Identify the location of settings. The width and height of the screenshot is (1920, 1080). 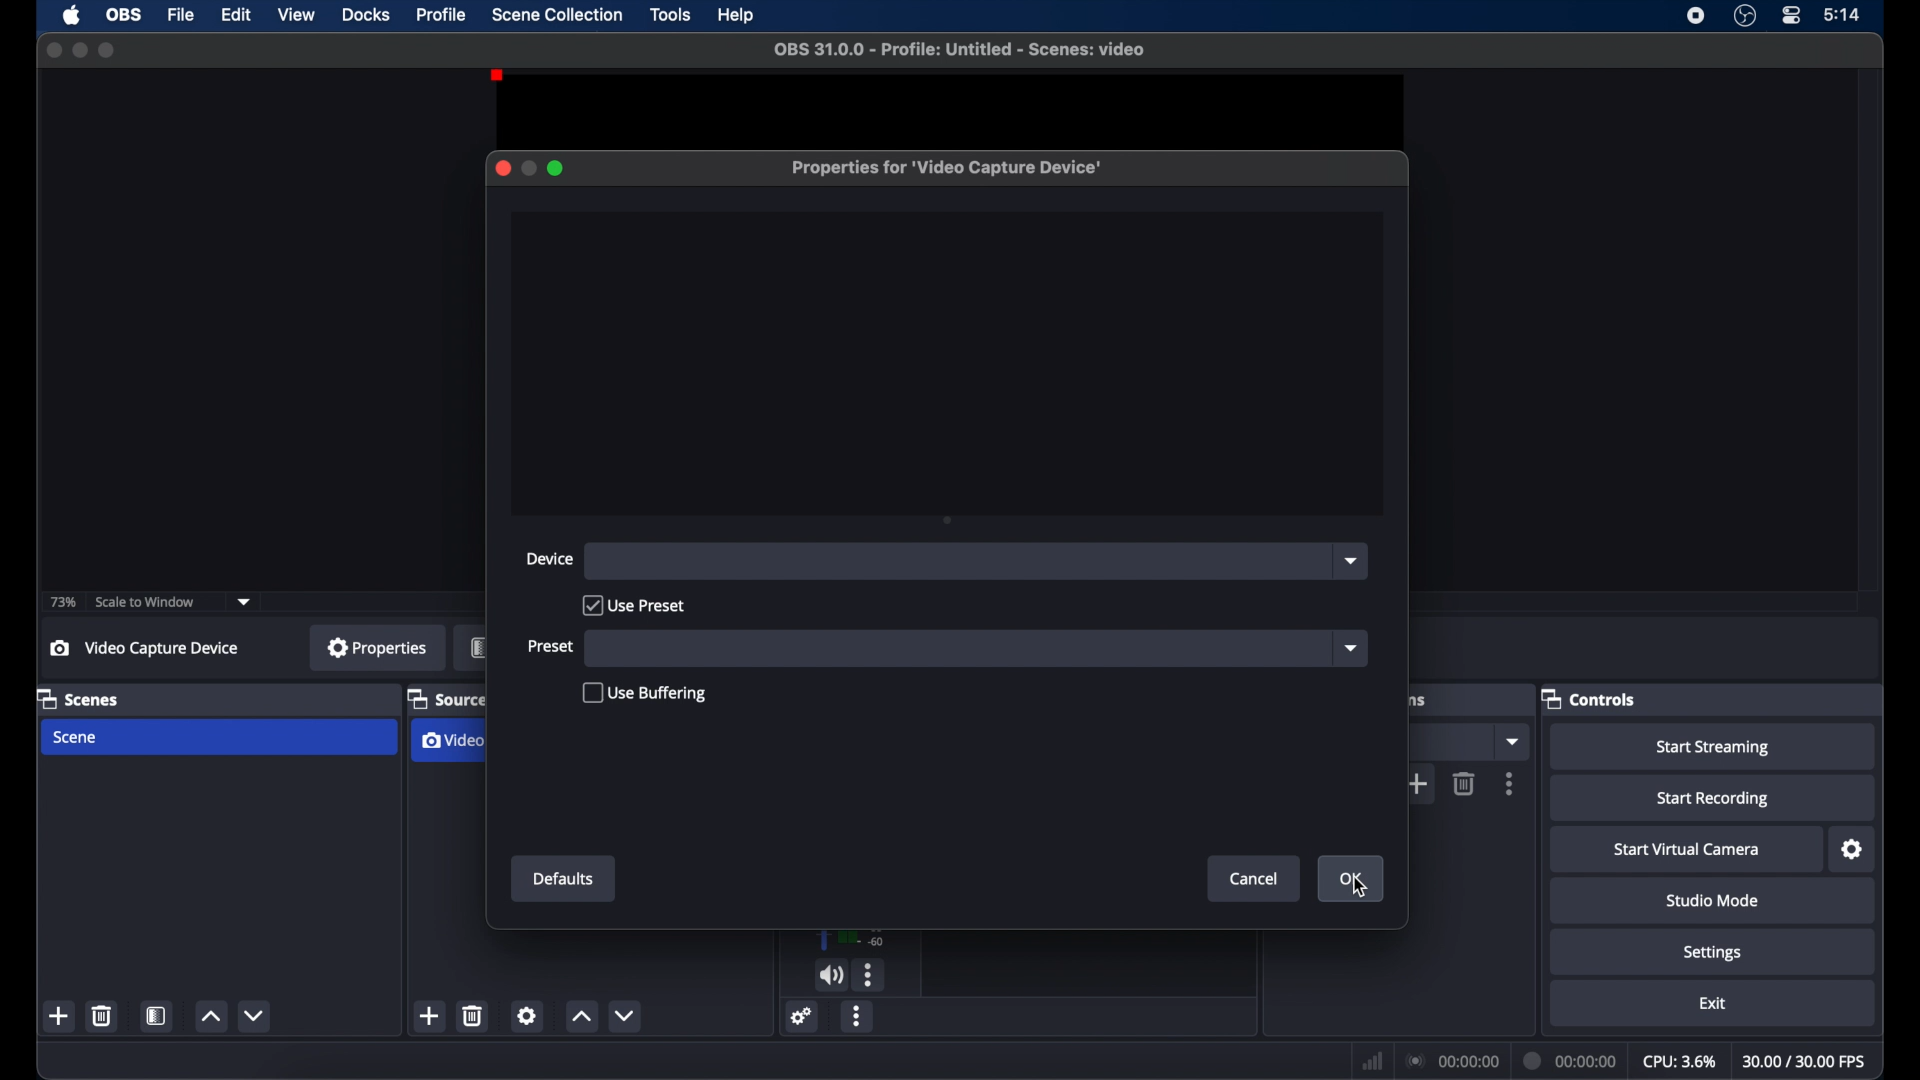
(1711, 952).